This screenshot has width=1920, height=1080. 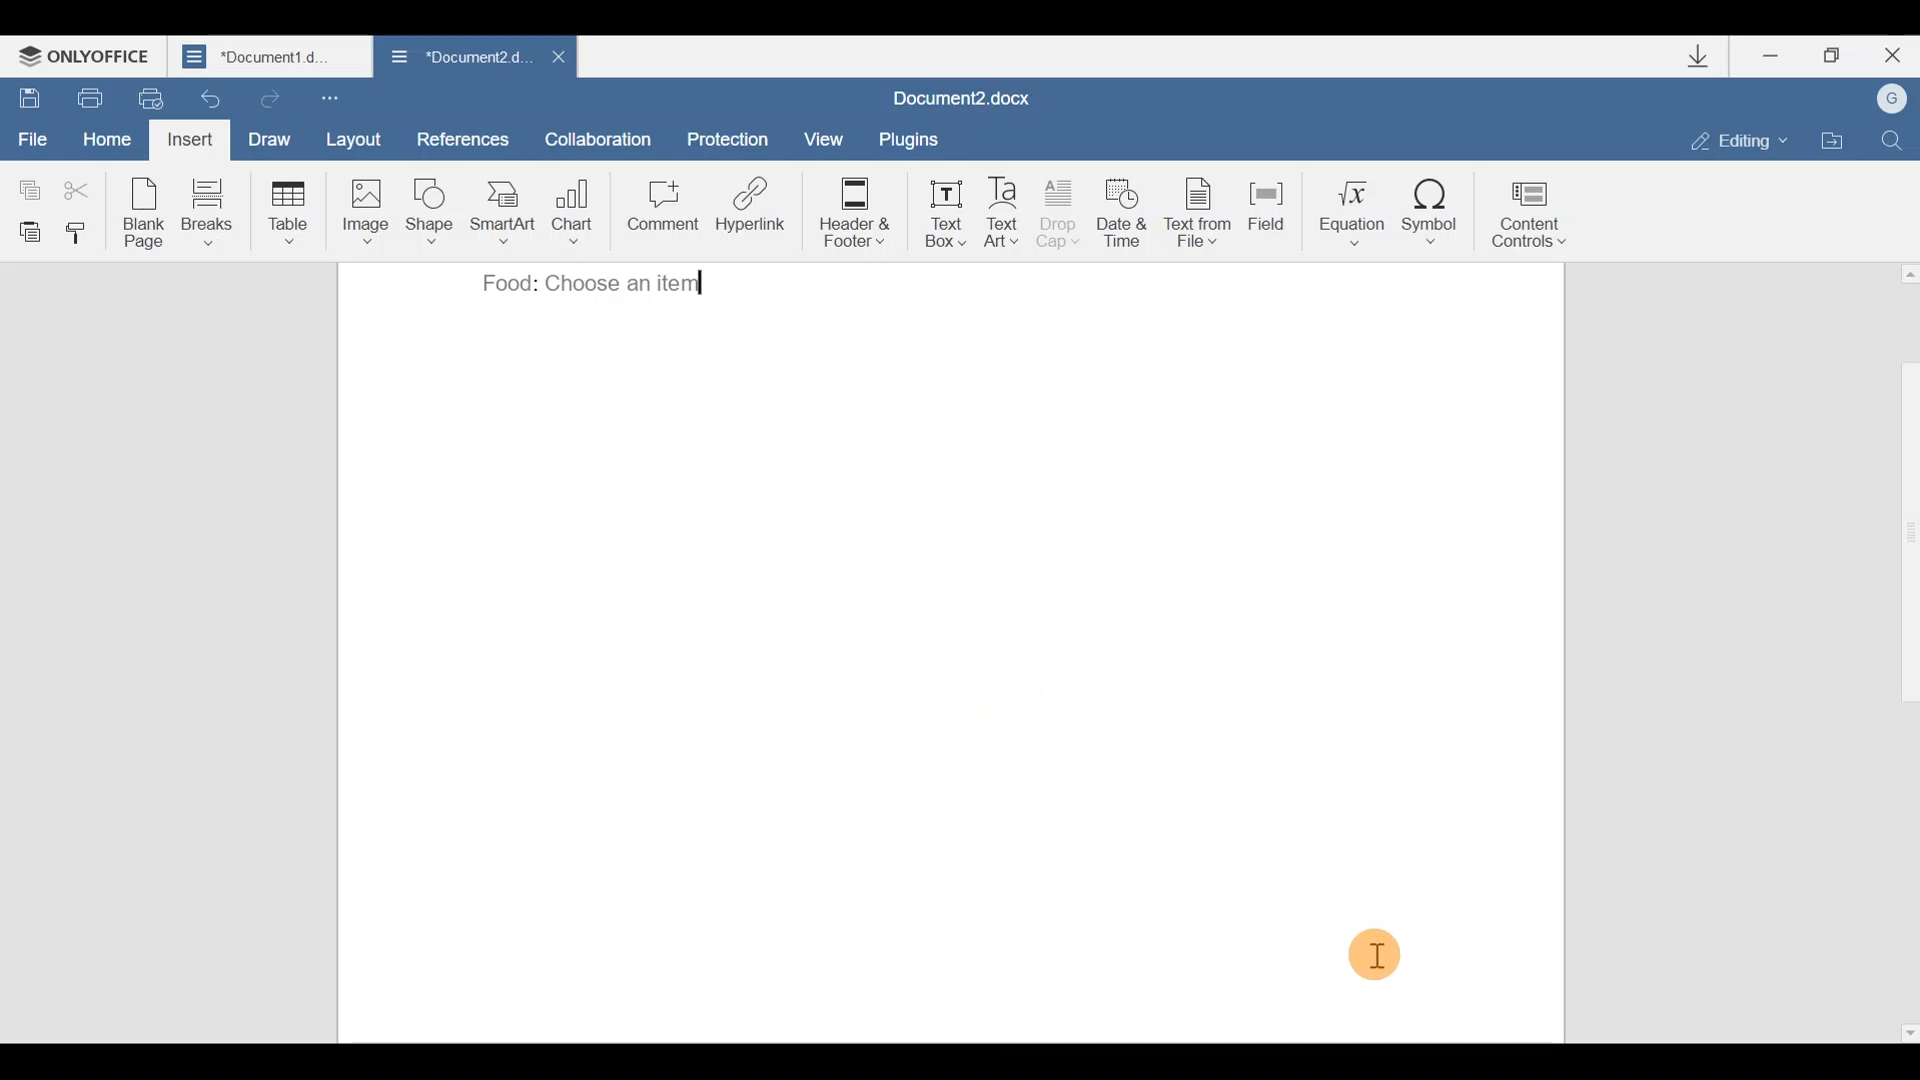 I want to click on Date & time, so click(x=1122, y=209).